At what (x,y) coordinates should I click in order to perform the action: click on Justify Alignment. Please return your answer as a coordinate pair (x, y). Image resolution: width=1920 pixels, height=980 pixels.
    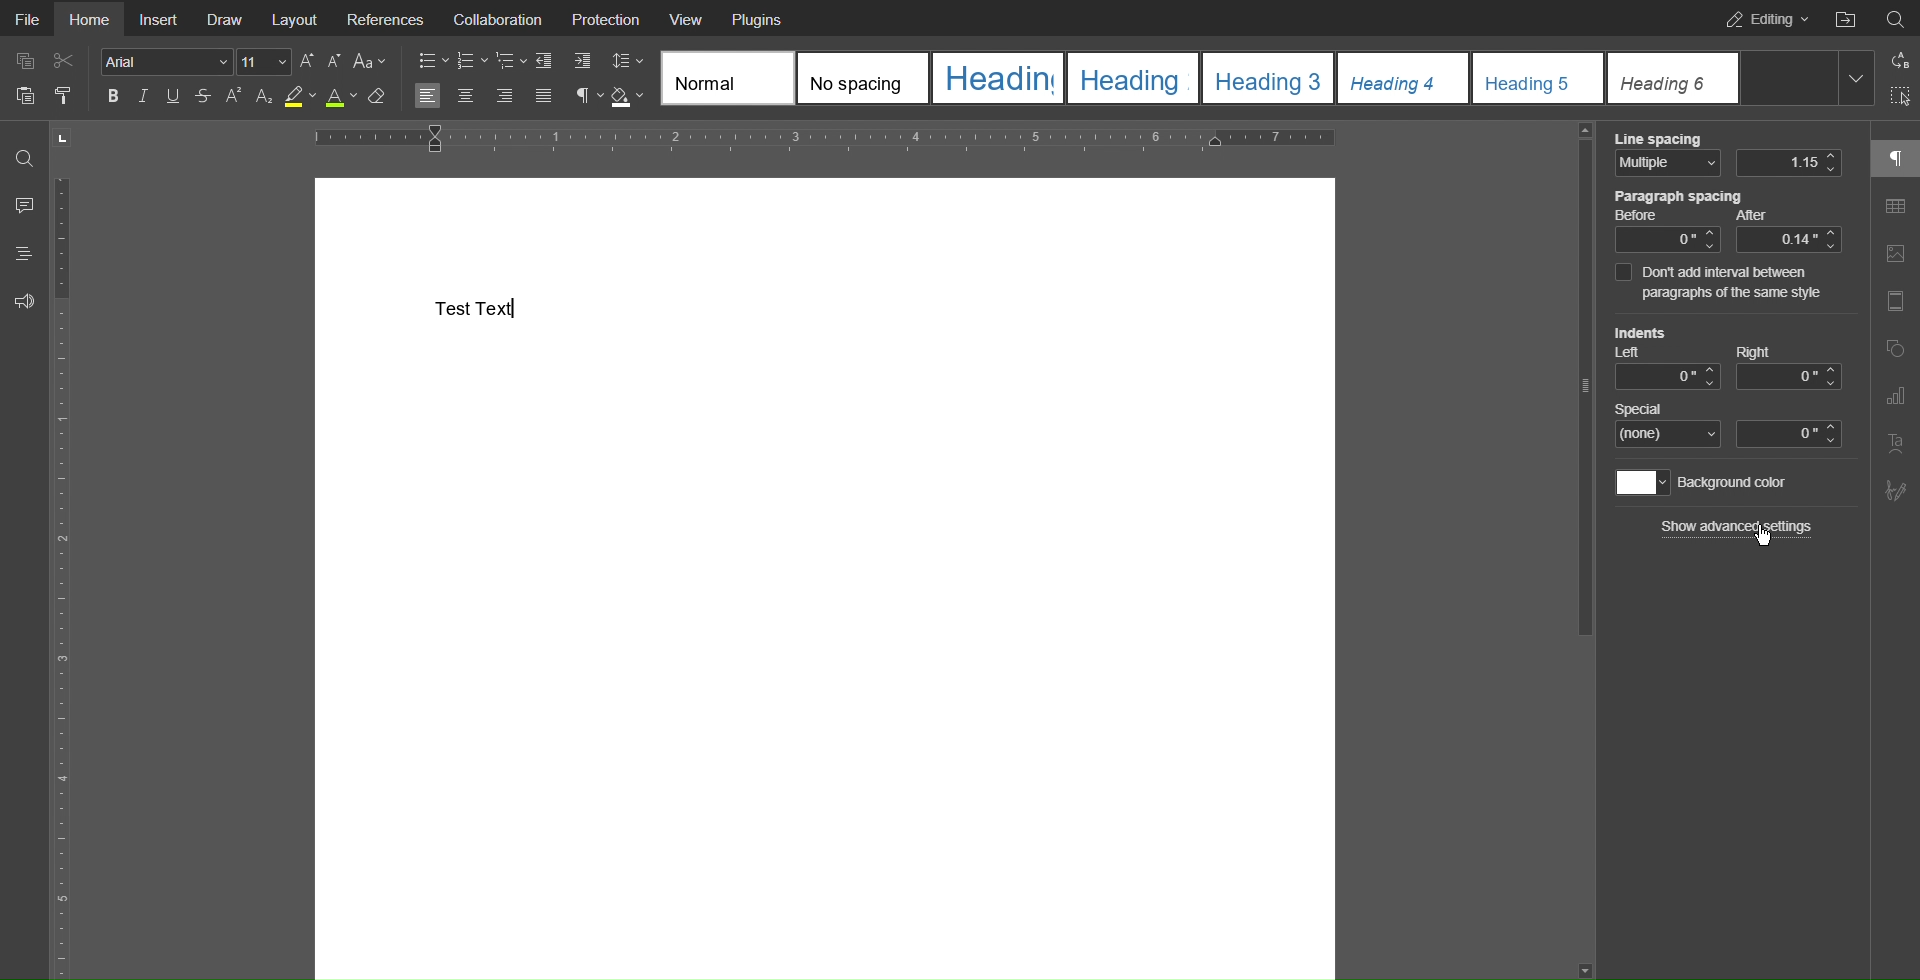
    Looking at the image, I should click on (542, 97).